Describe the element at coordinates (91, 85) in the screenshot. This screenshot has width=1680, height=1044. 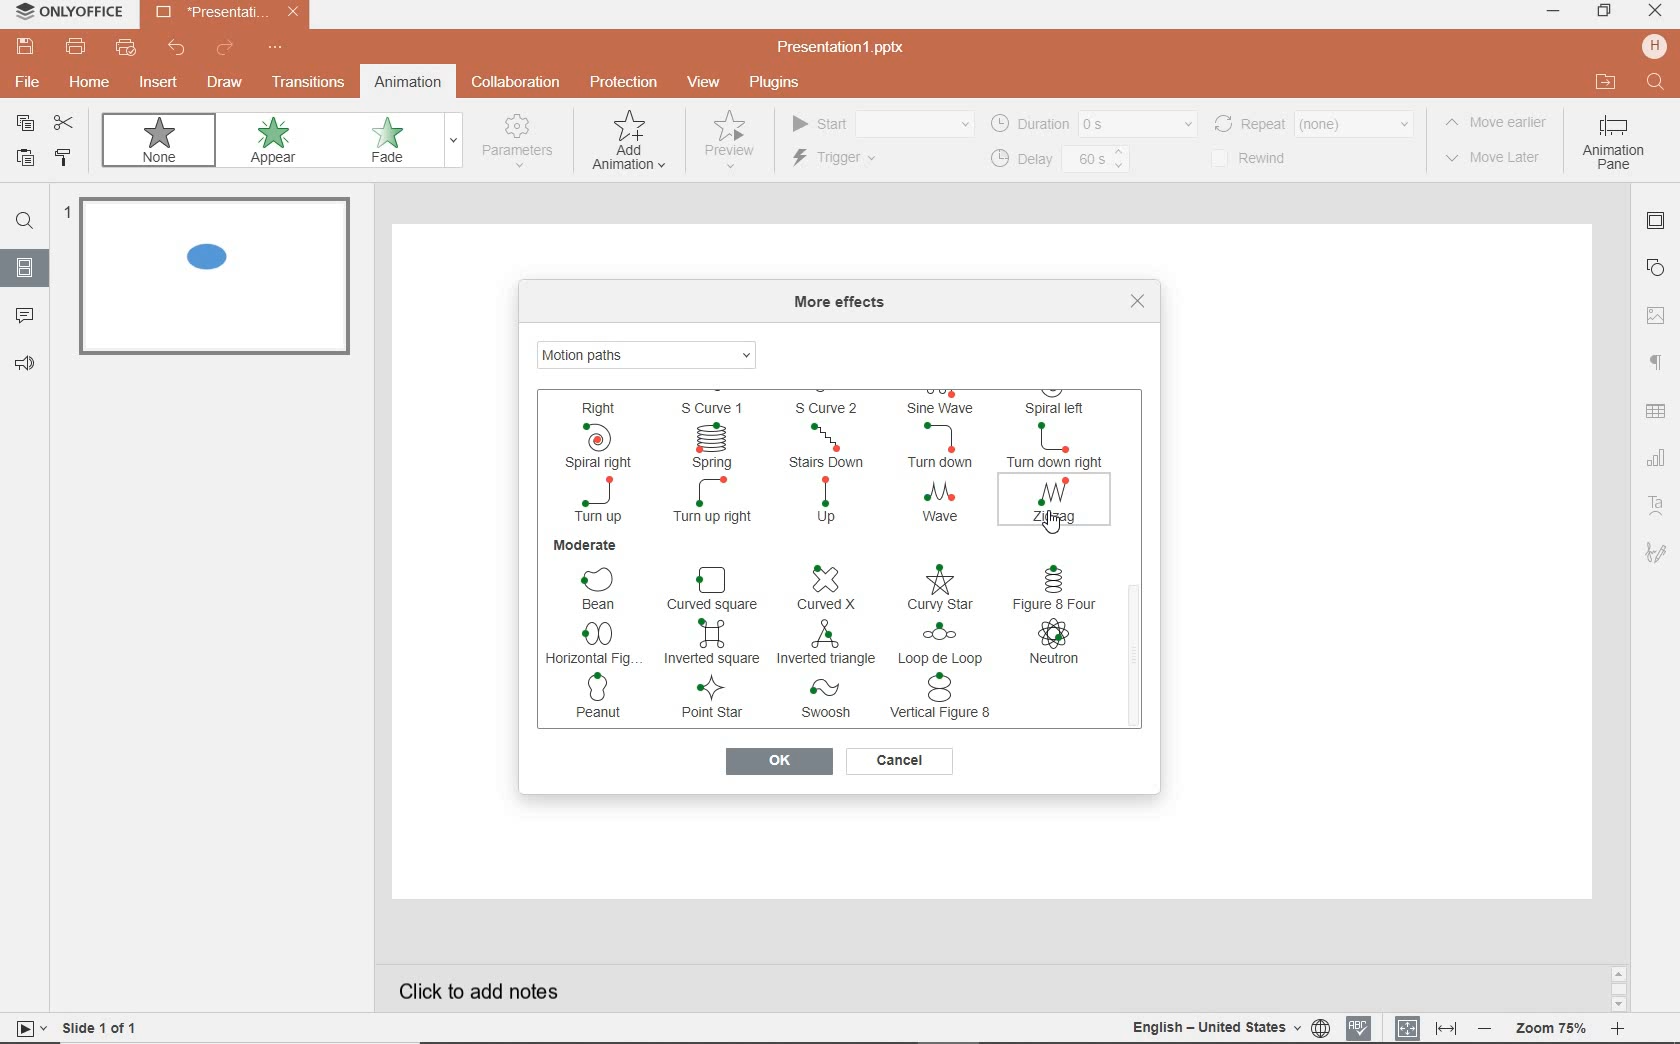
I see `home` at that location.